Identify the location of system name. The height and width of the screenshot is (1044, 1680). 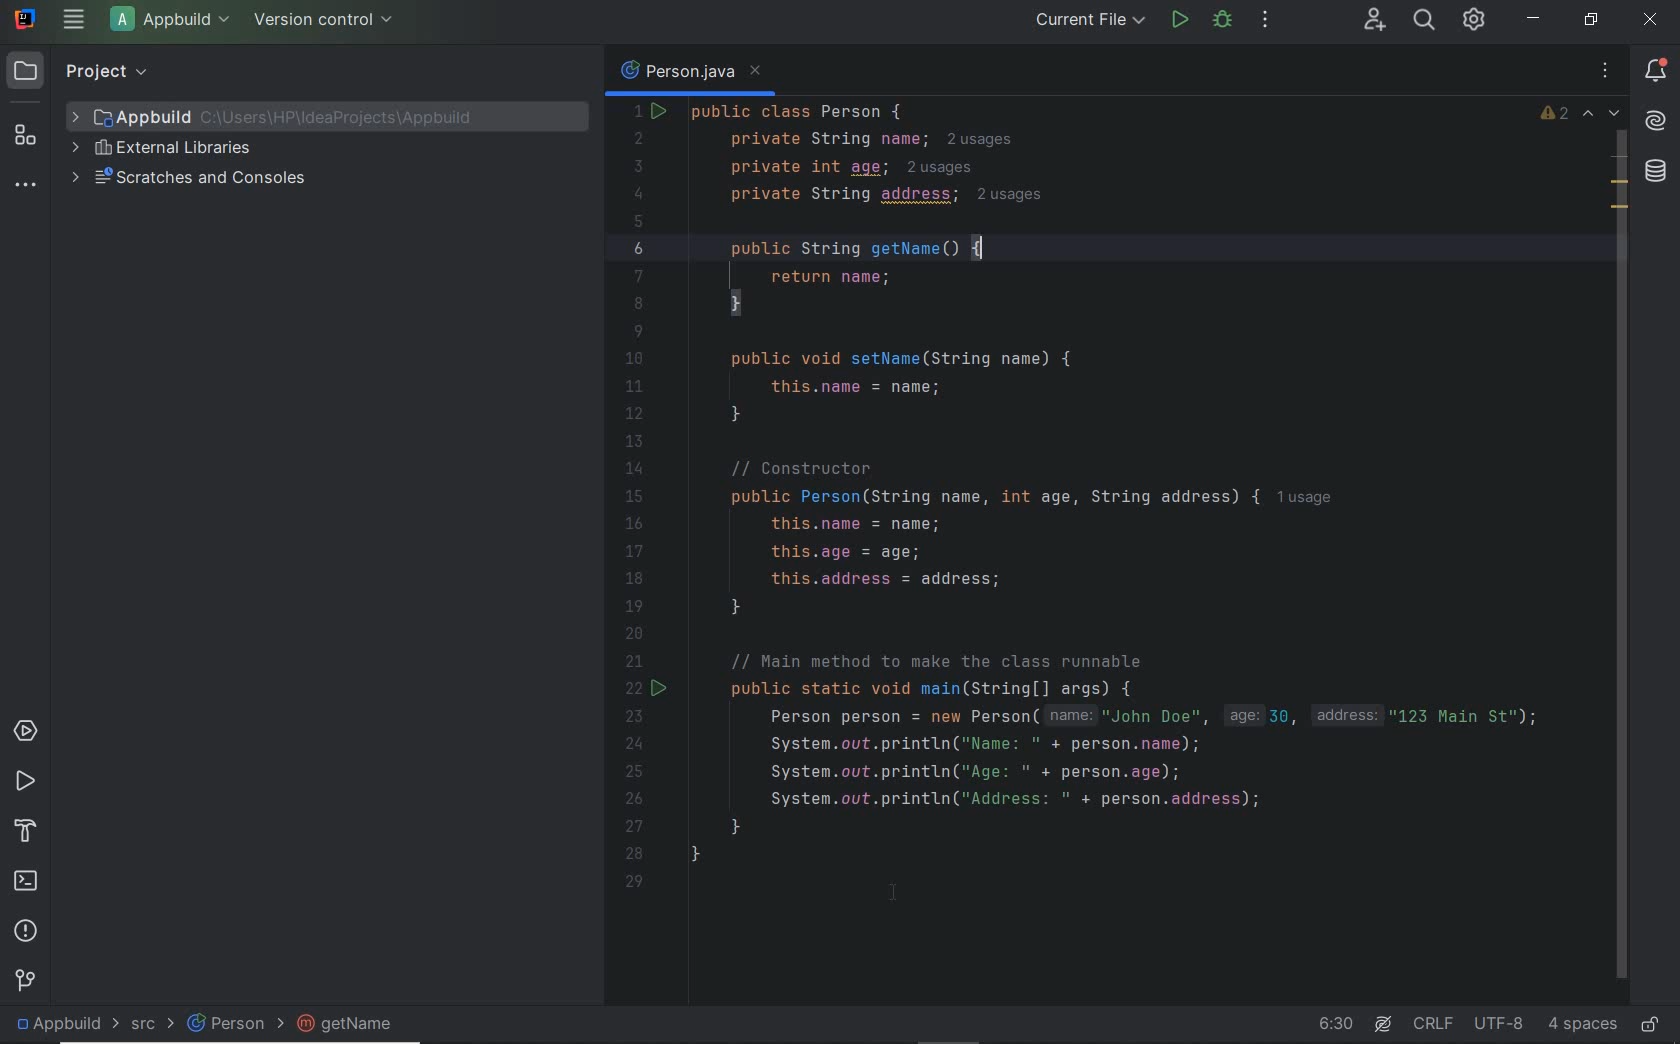
(27, 19).